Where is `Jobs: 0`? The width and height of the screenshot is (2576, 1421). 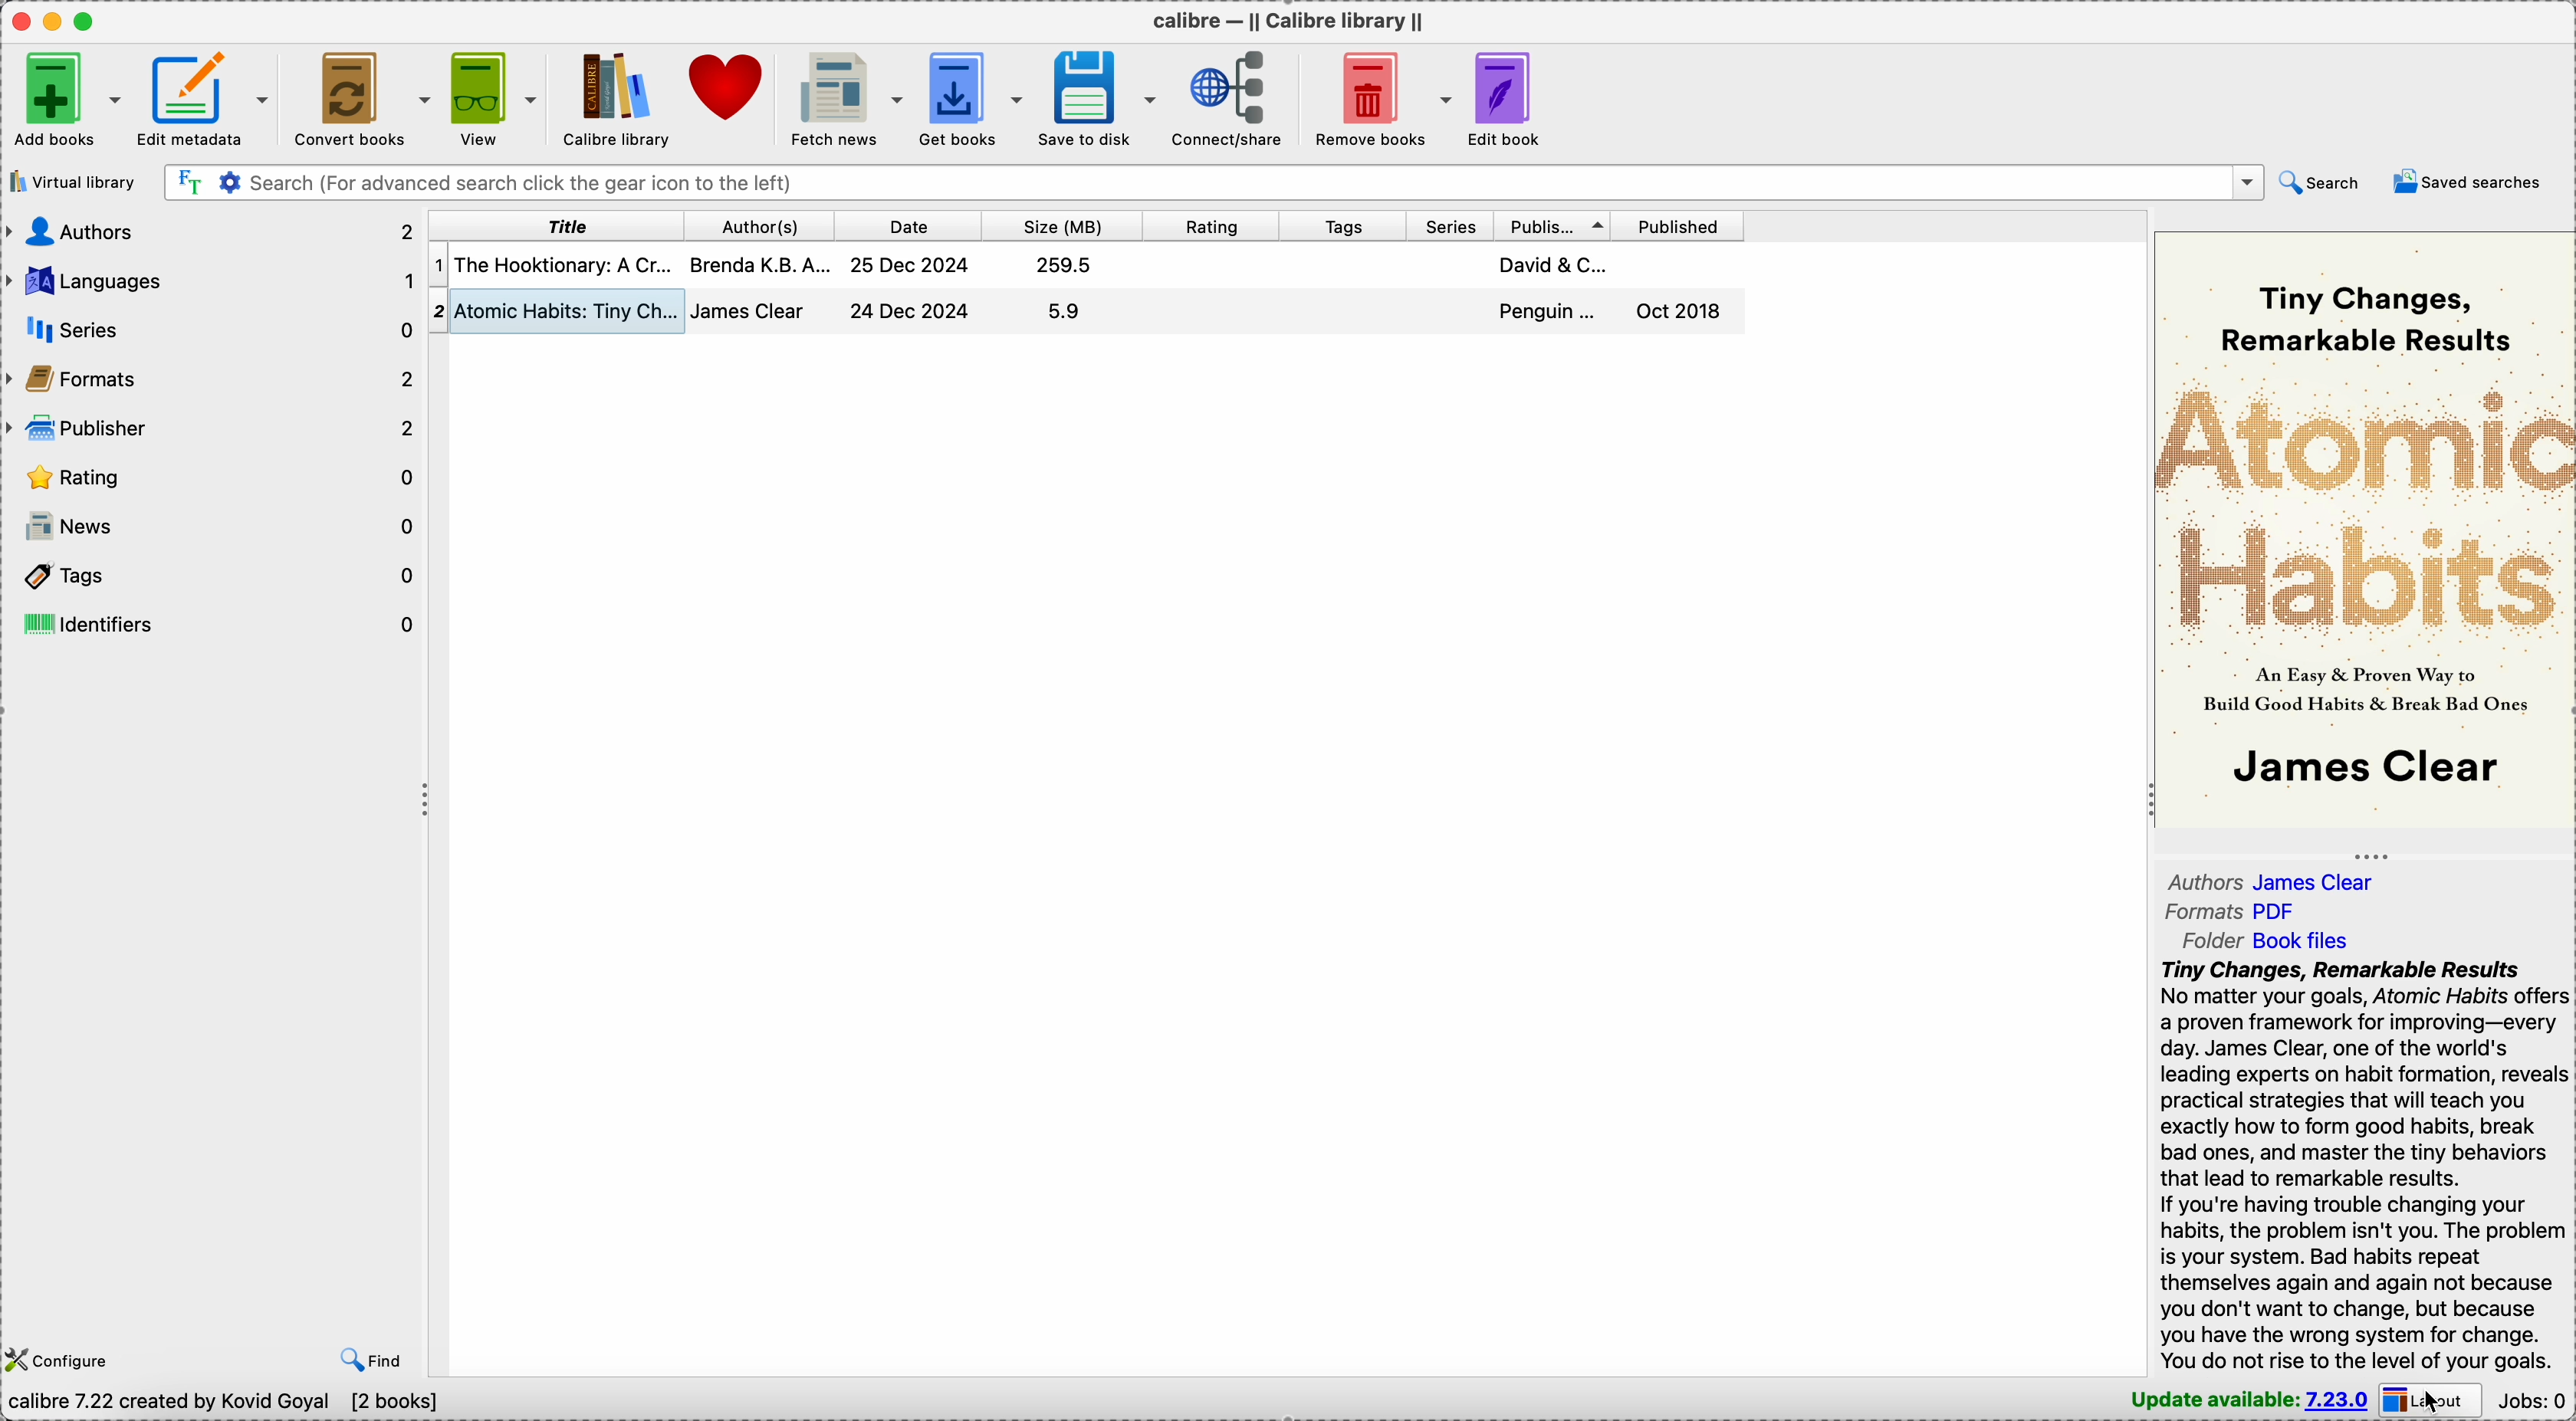 Jobs: 0 is located at coordinates (2536, 1401).